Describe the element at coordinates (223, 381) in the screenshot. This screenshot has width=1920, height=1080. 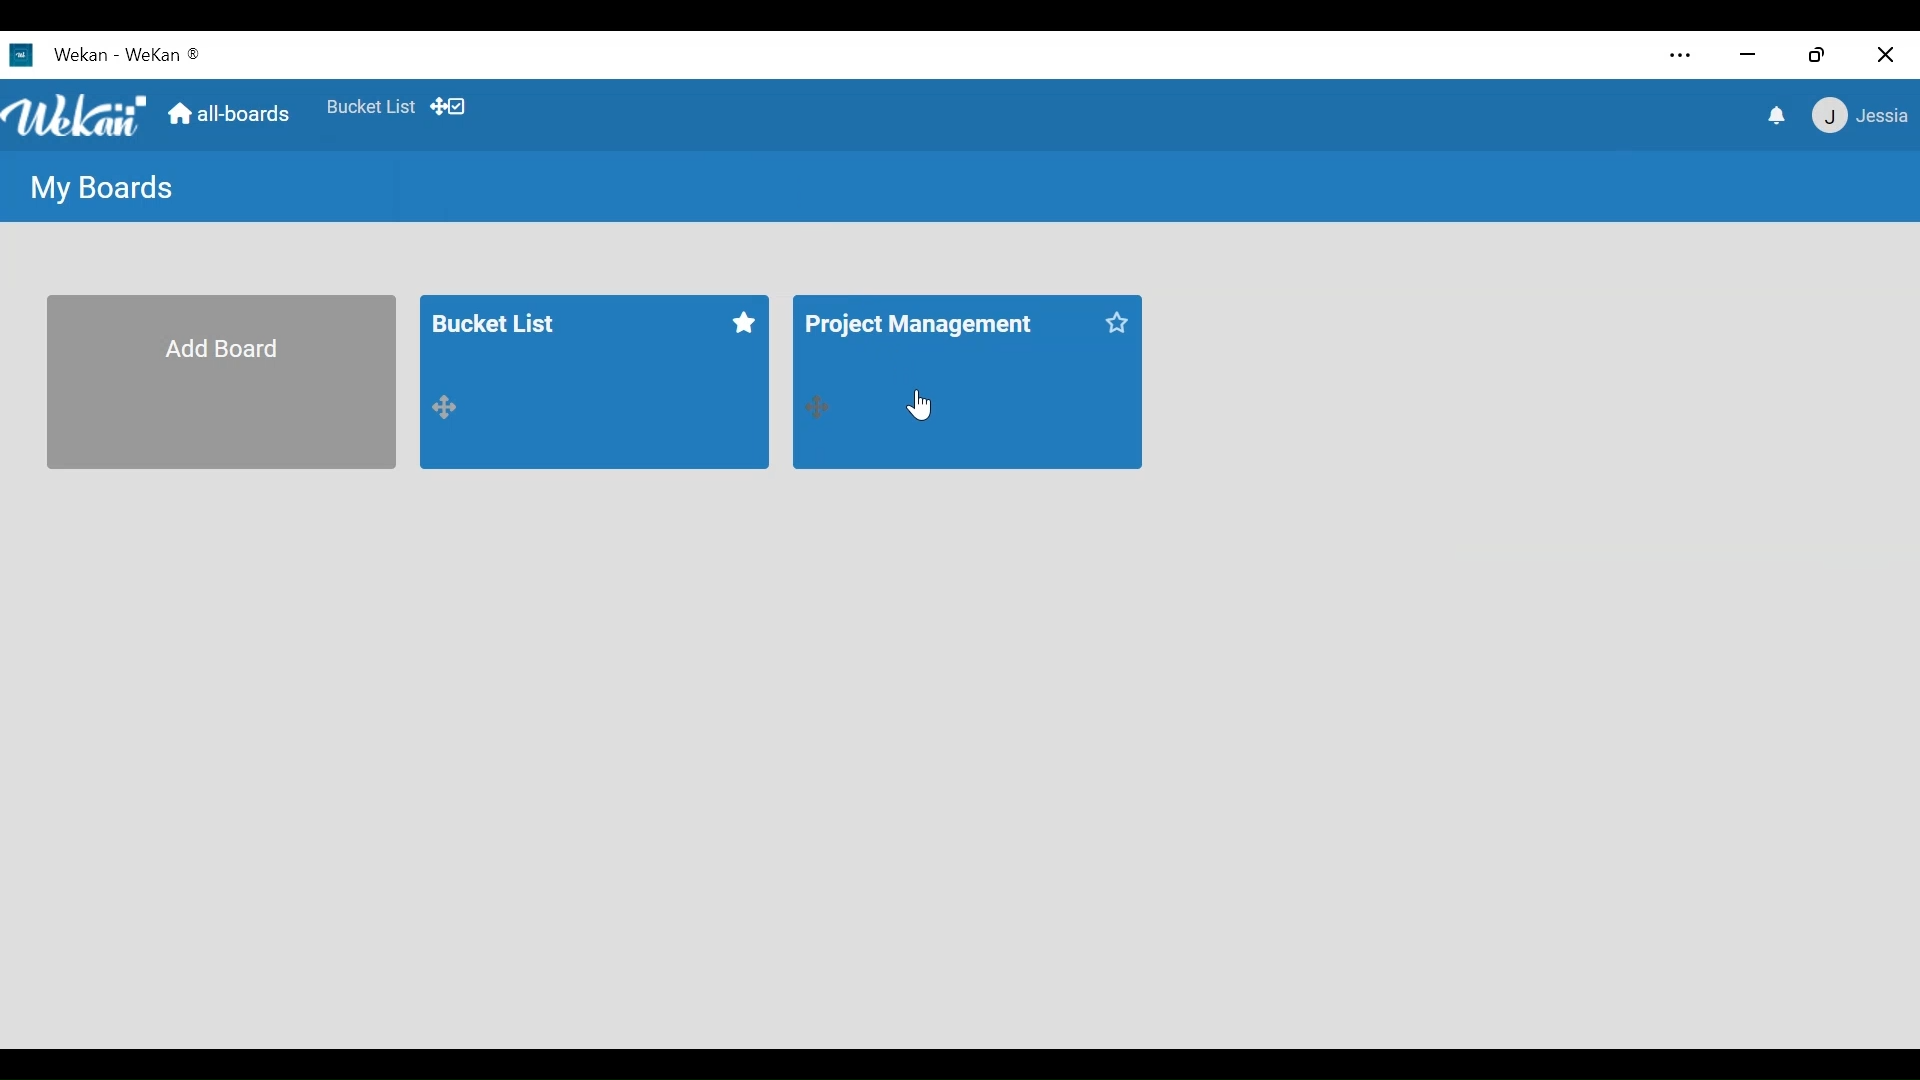
I see `Add Board` at that location.